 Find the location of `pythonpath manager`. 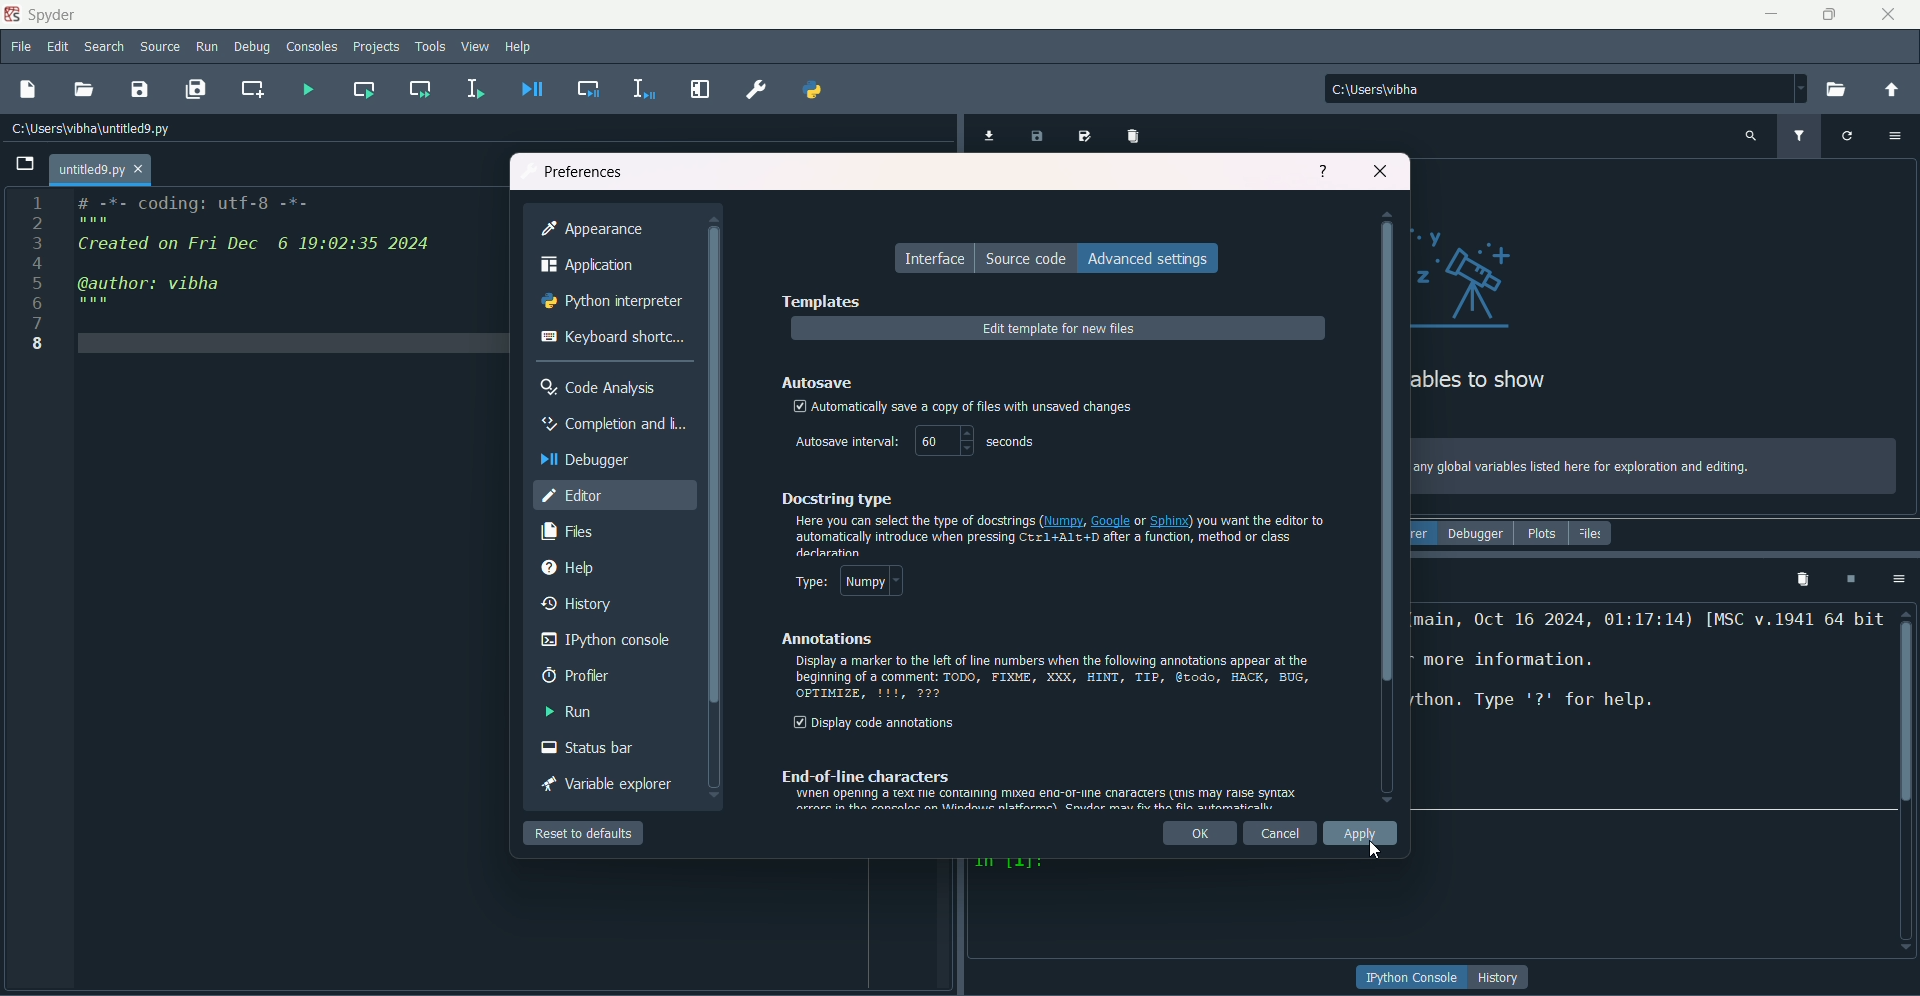

pythonpath manager is located at coordinates (815, 92).